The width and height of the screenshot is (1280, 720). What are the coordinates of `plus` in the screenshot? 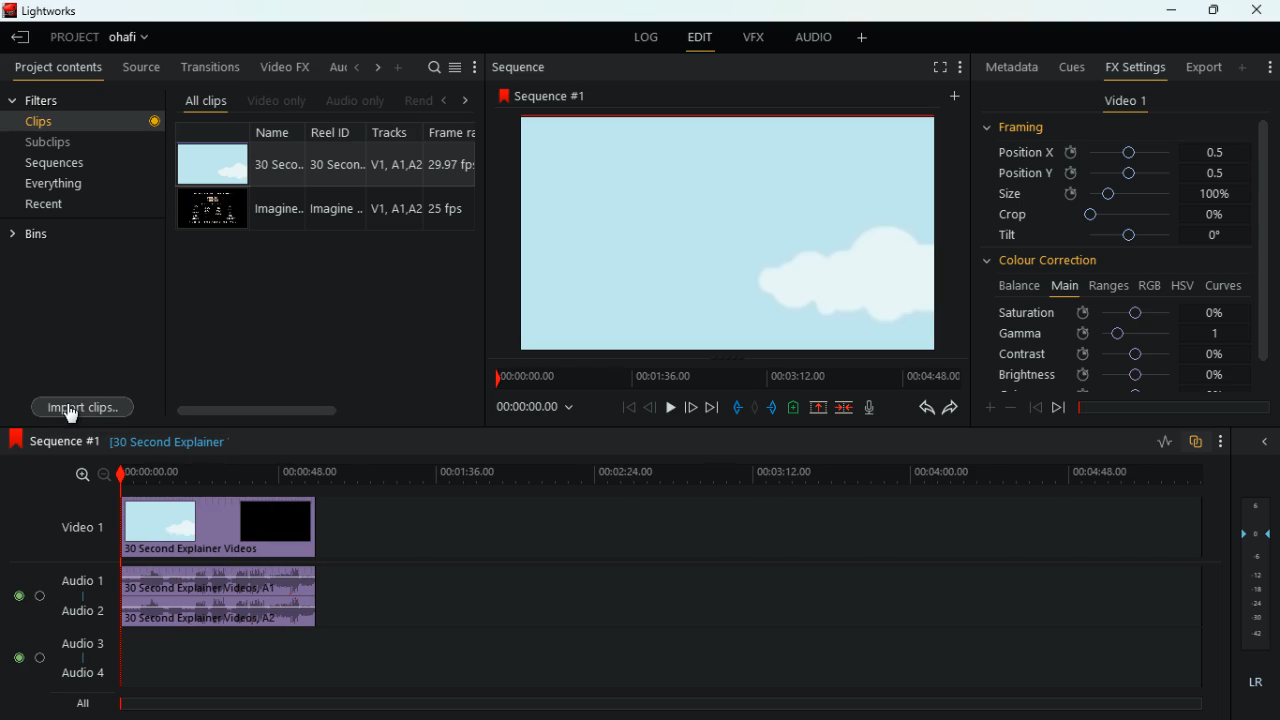 It's located at (985, 406).